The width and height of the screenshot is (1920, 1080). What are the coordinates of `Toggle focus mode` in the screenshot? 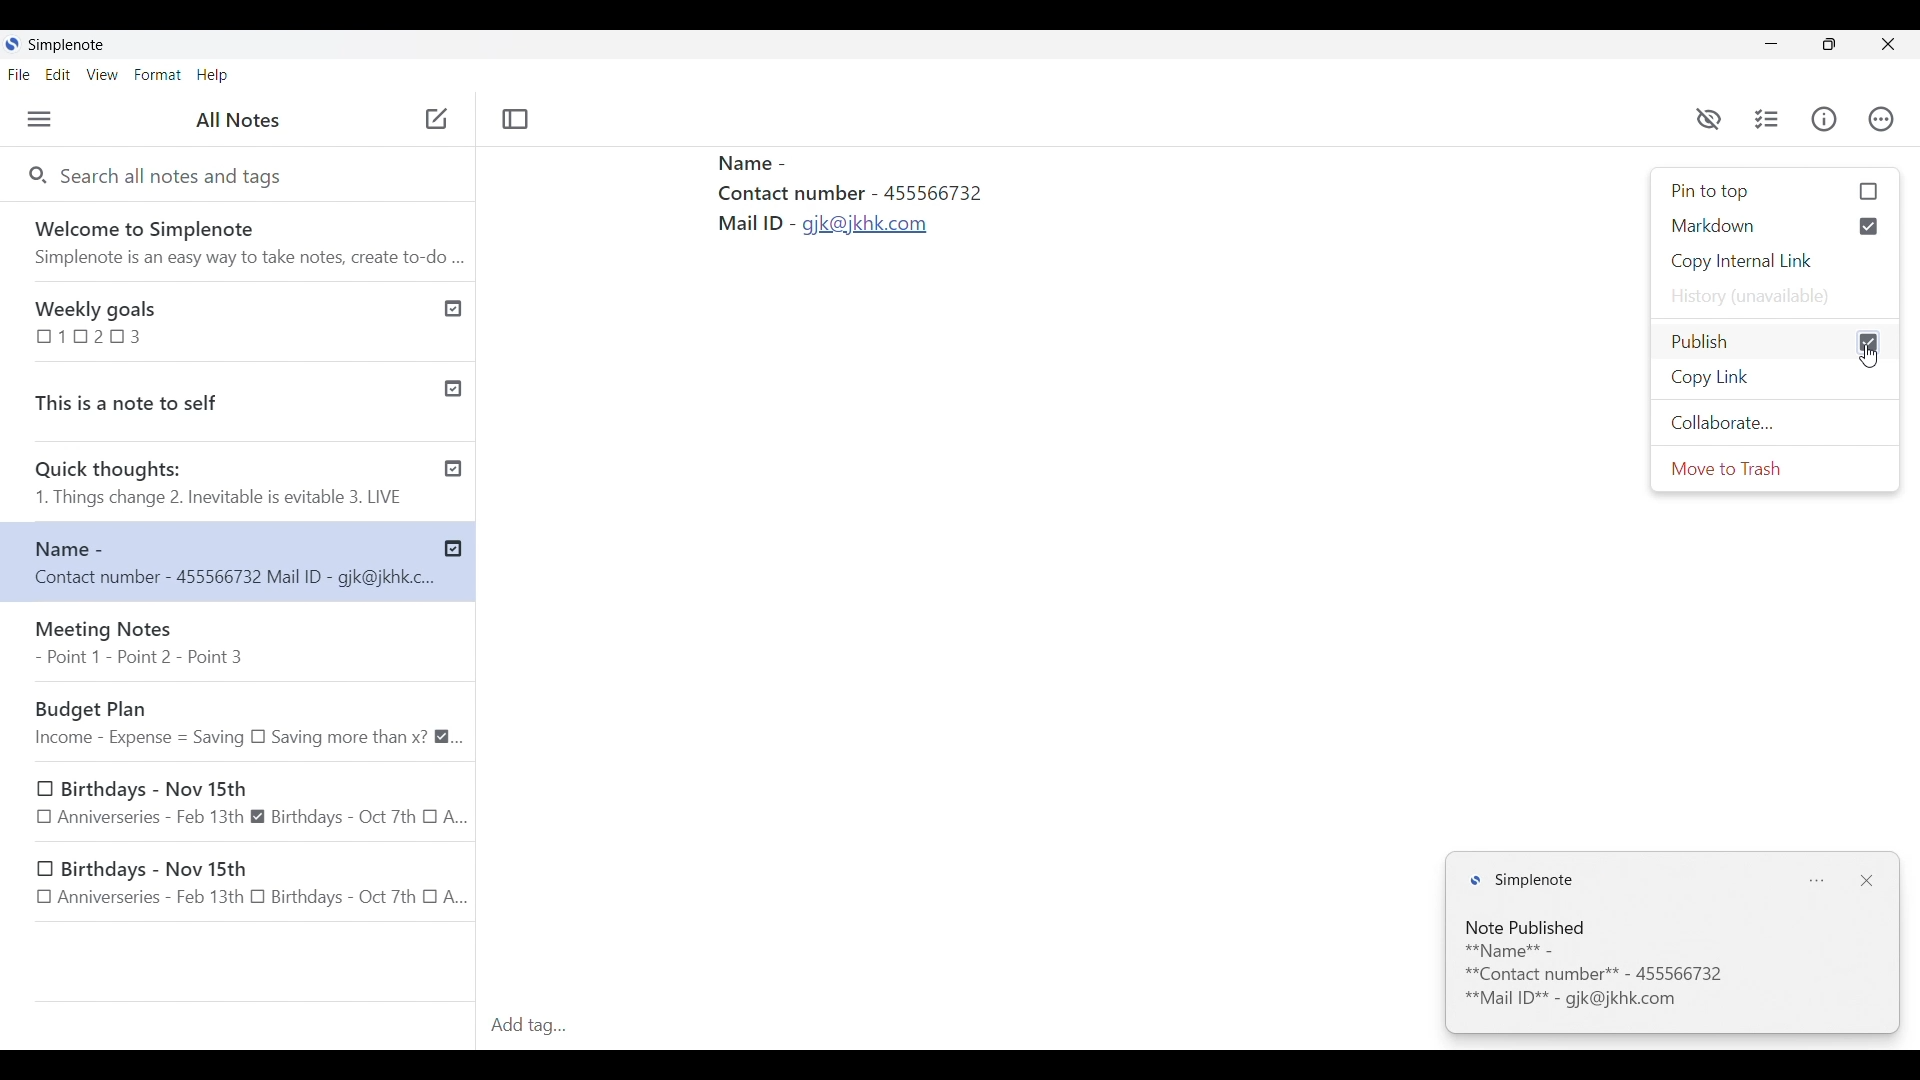 It's located at (517, 120).